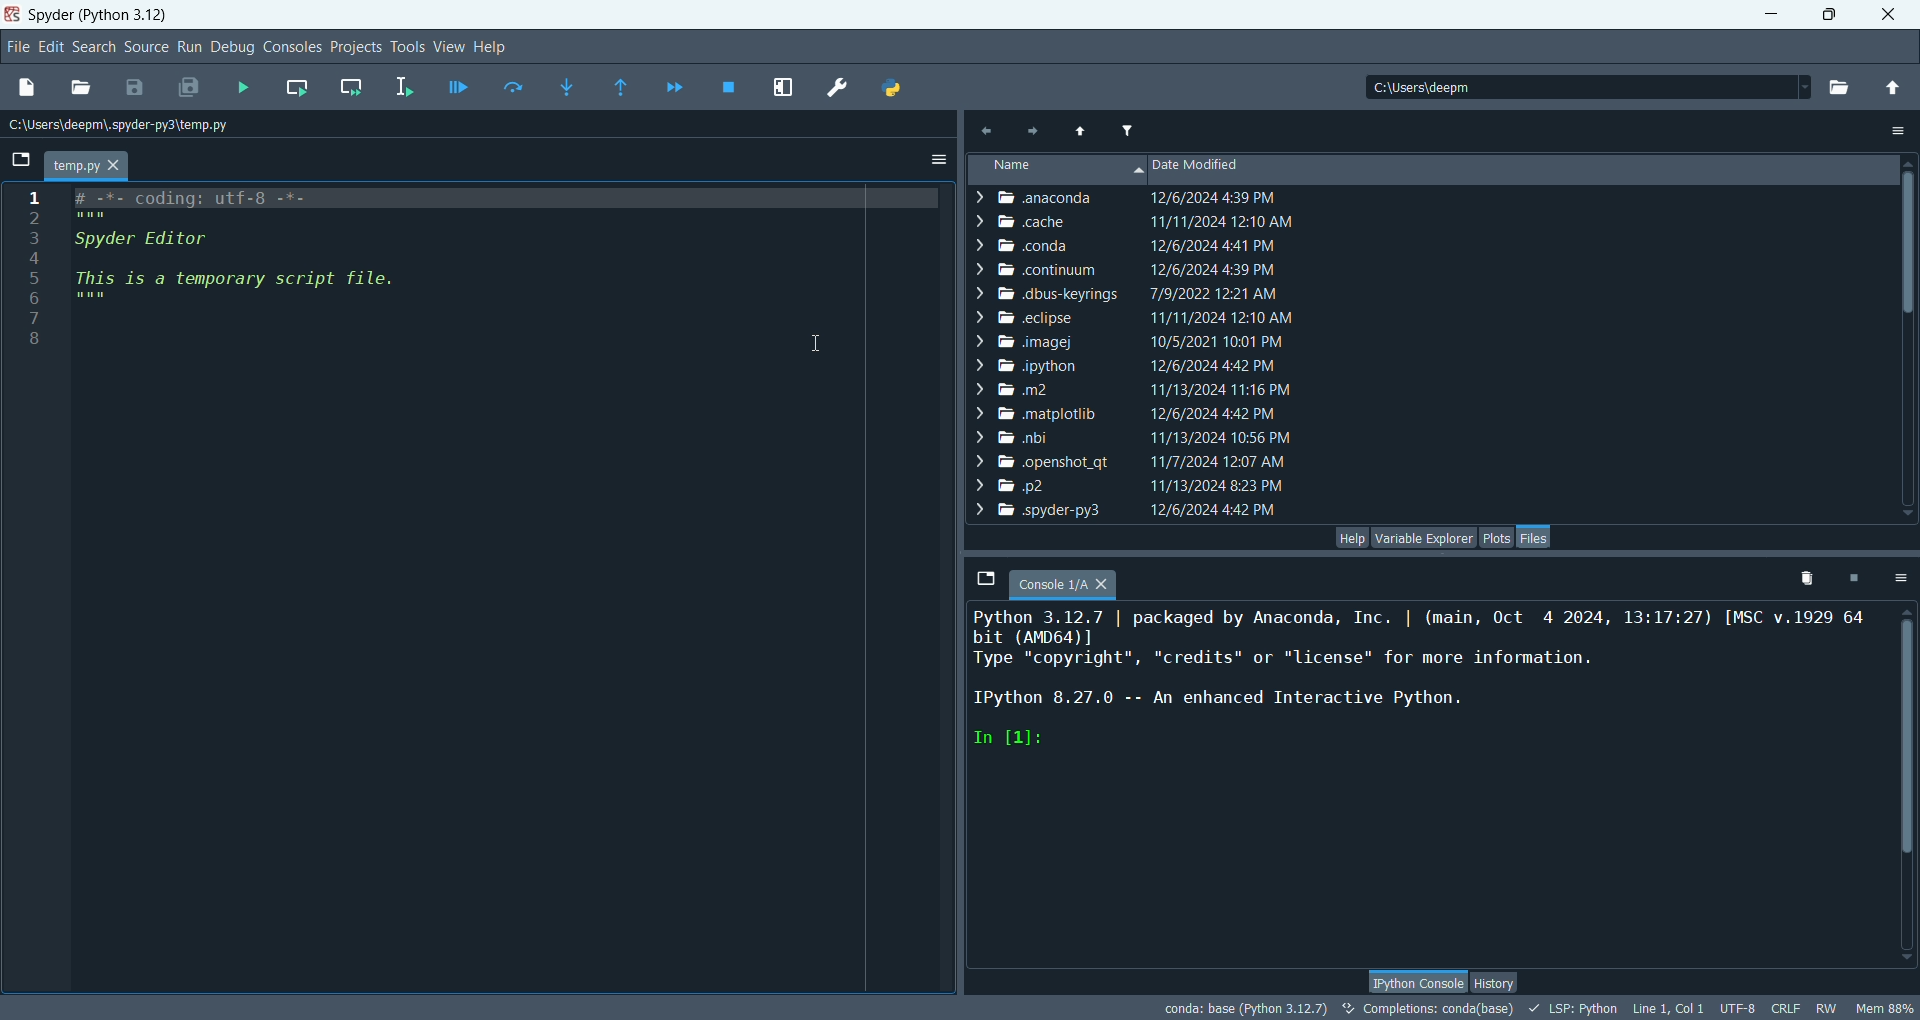  I want to click on run selection, so click(406, 87).